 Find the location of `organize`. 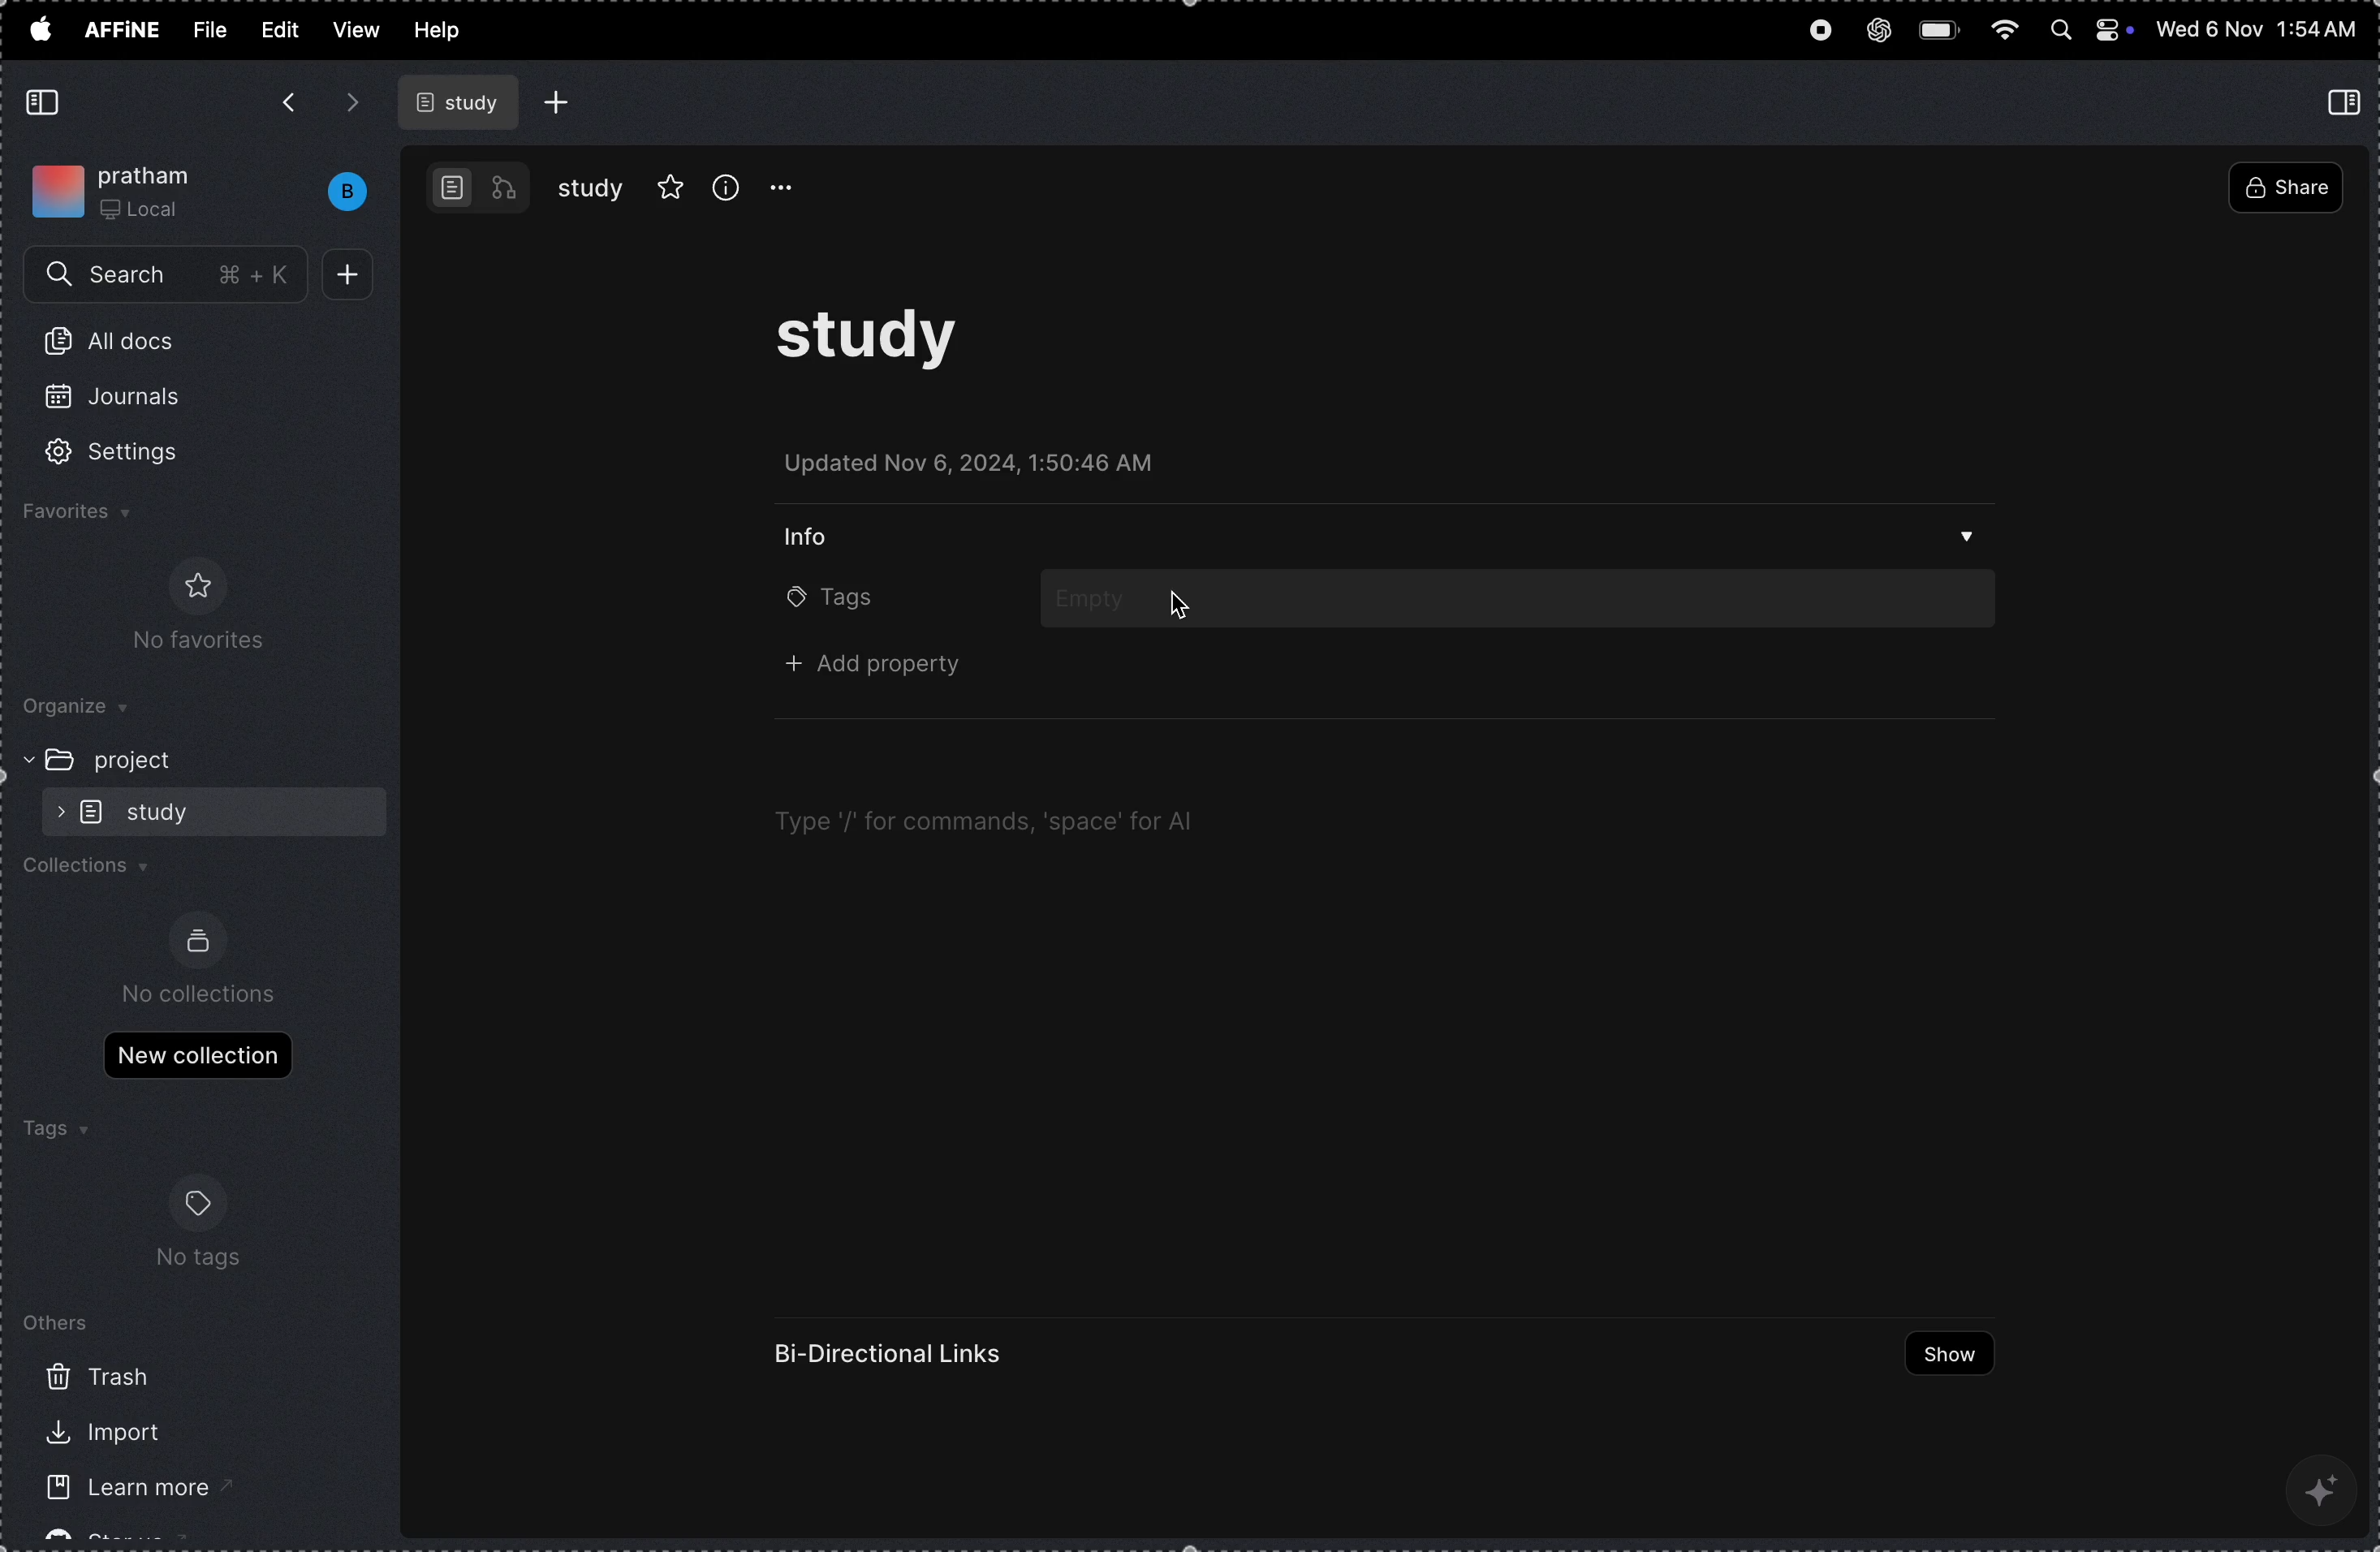

organize is located at coordinates (91, 709).